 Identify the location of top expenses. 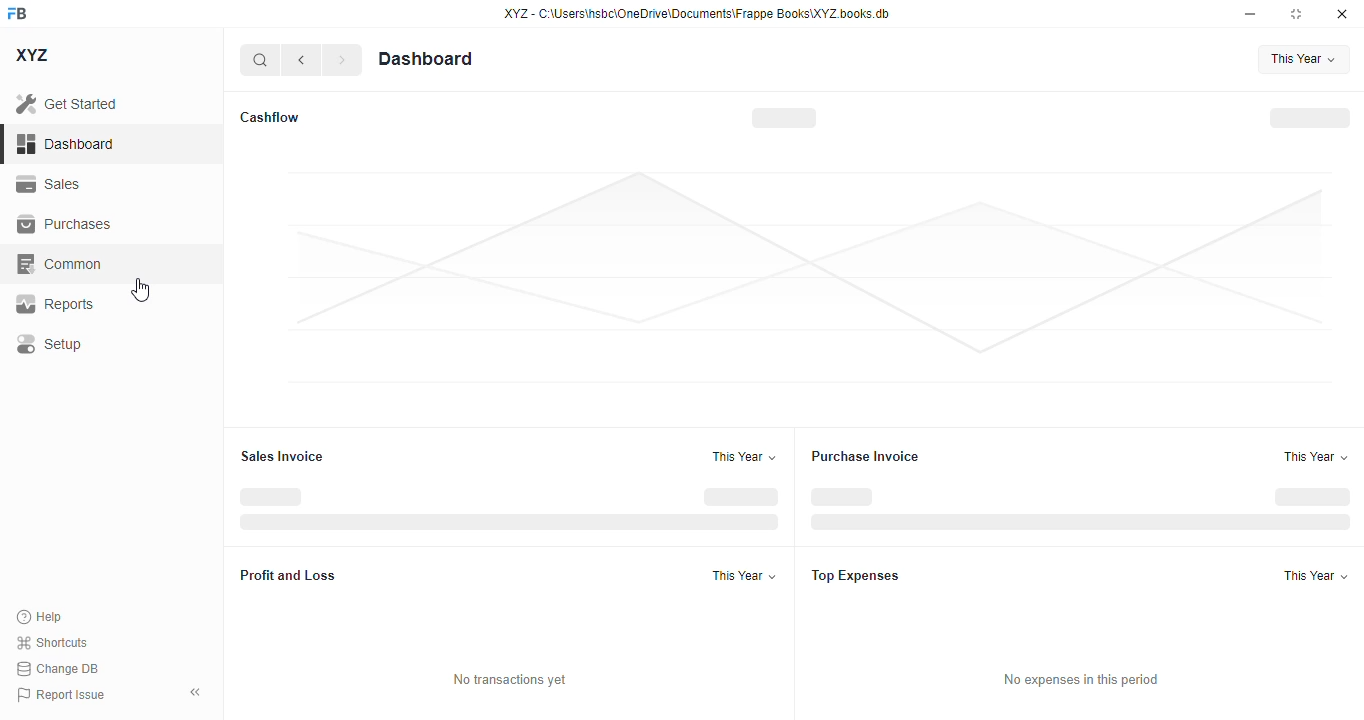
(856, 576).